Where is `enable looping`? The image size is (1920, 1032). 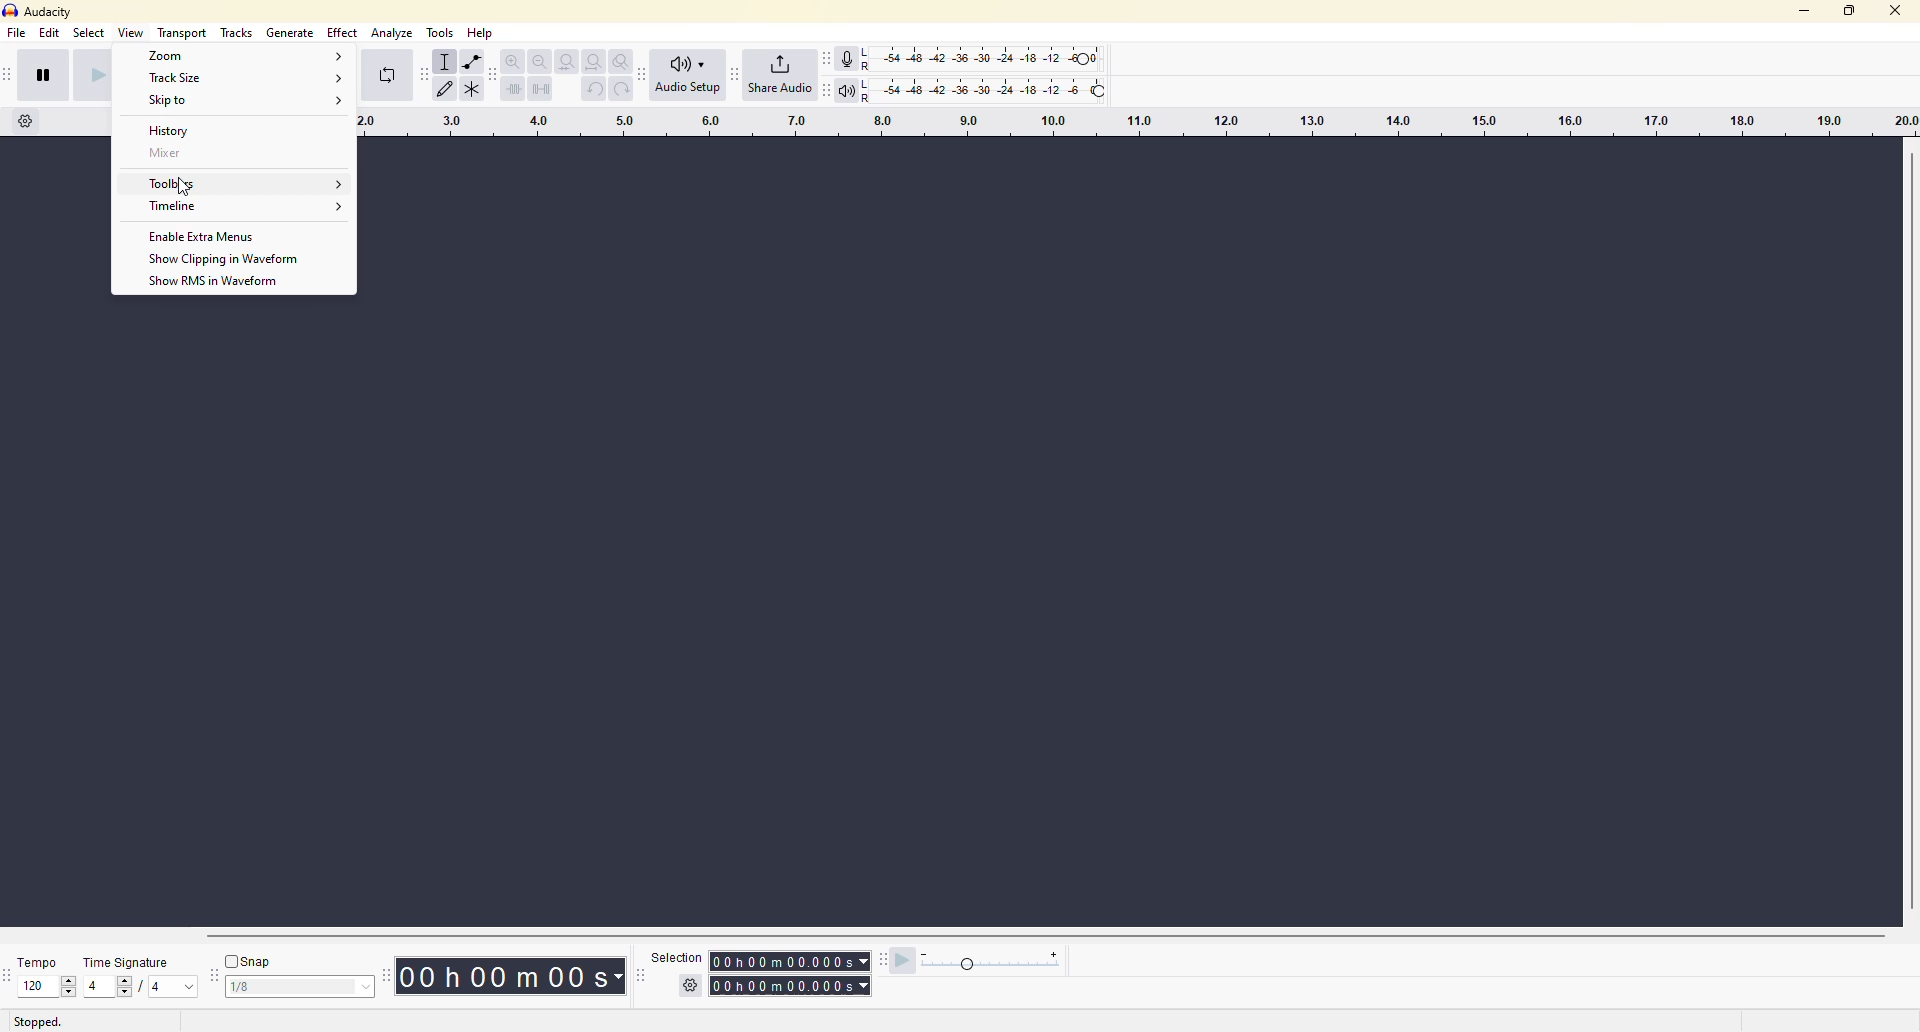
enable looping is located at coordinates (385, 74).